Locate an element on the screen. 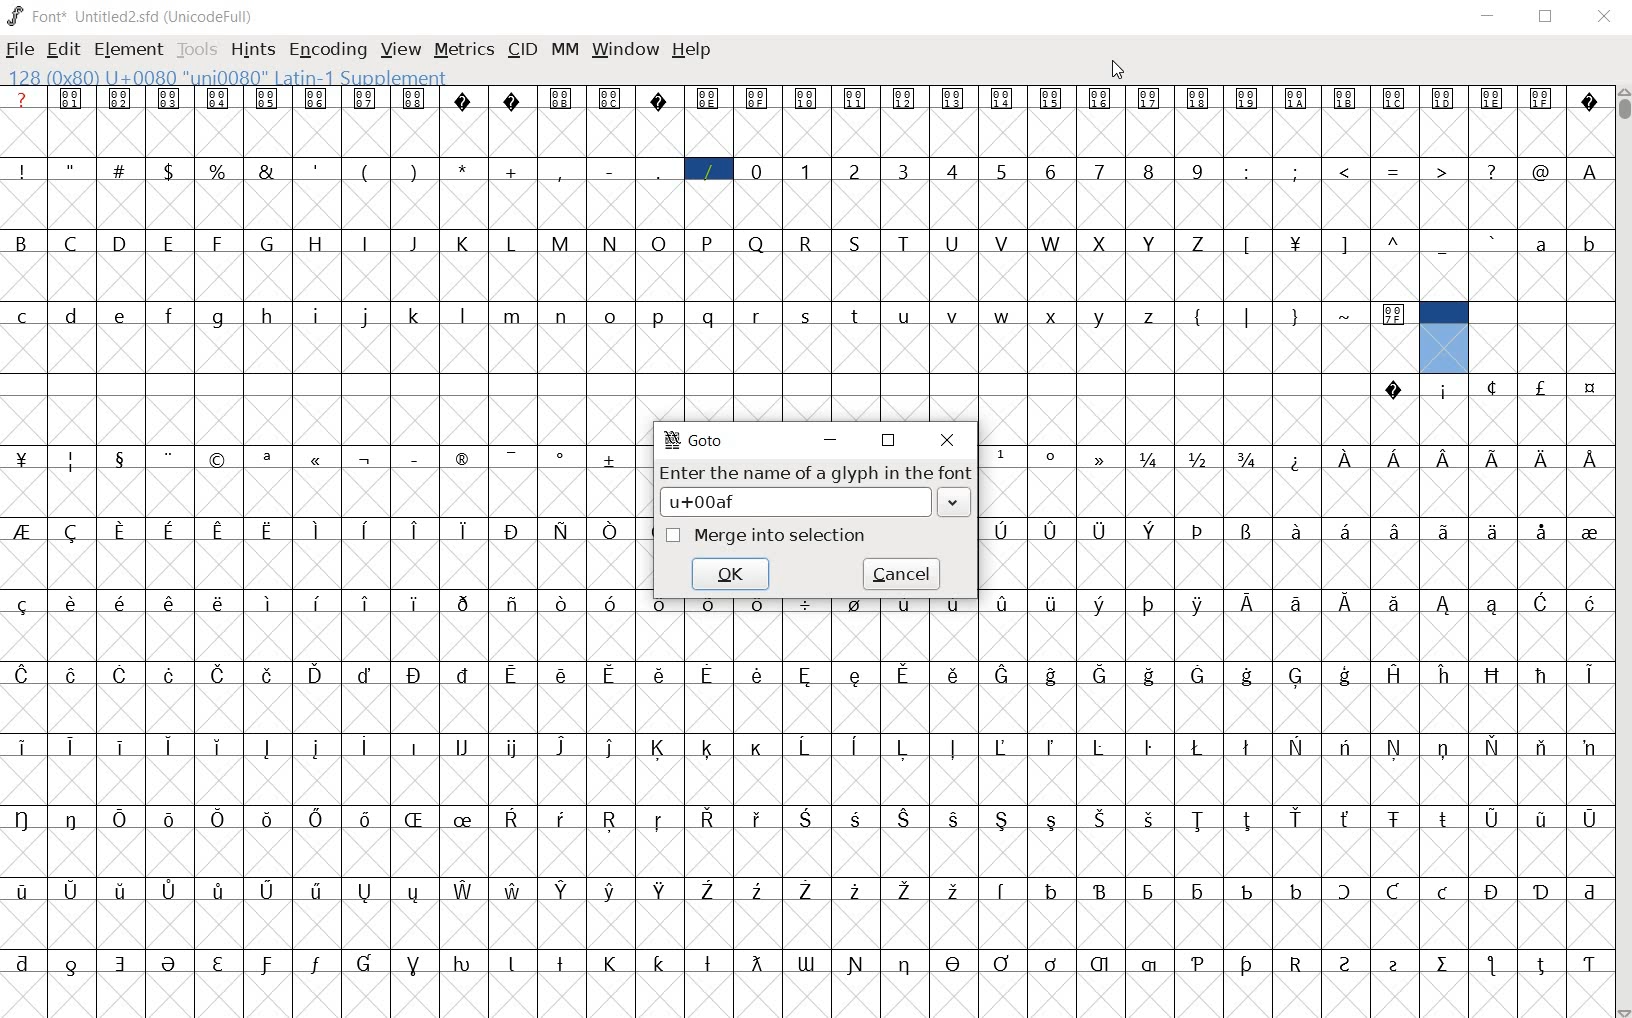 This screenshot has height=1018, width=1632. 8 is located at coordinates (1151, 171).